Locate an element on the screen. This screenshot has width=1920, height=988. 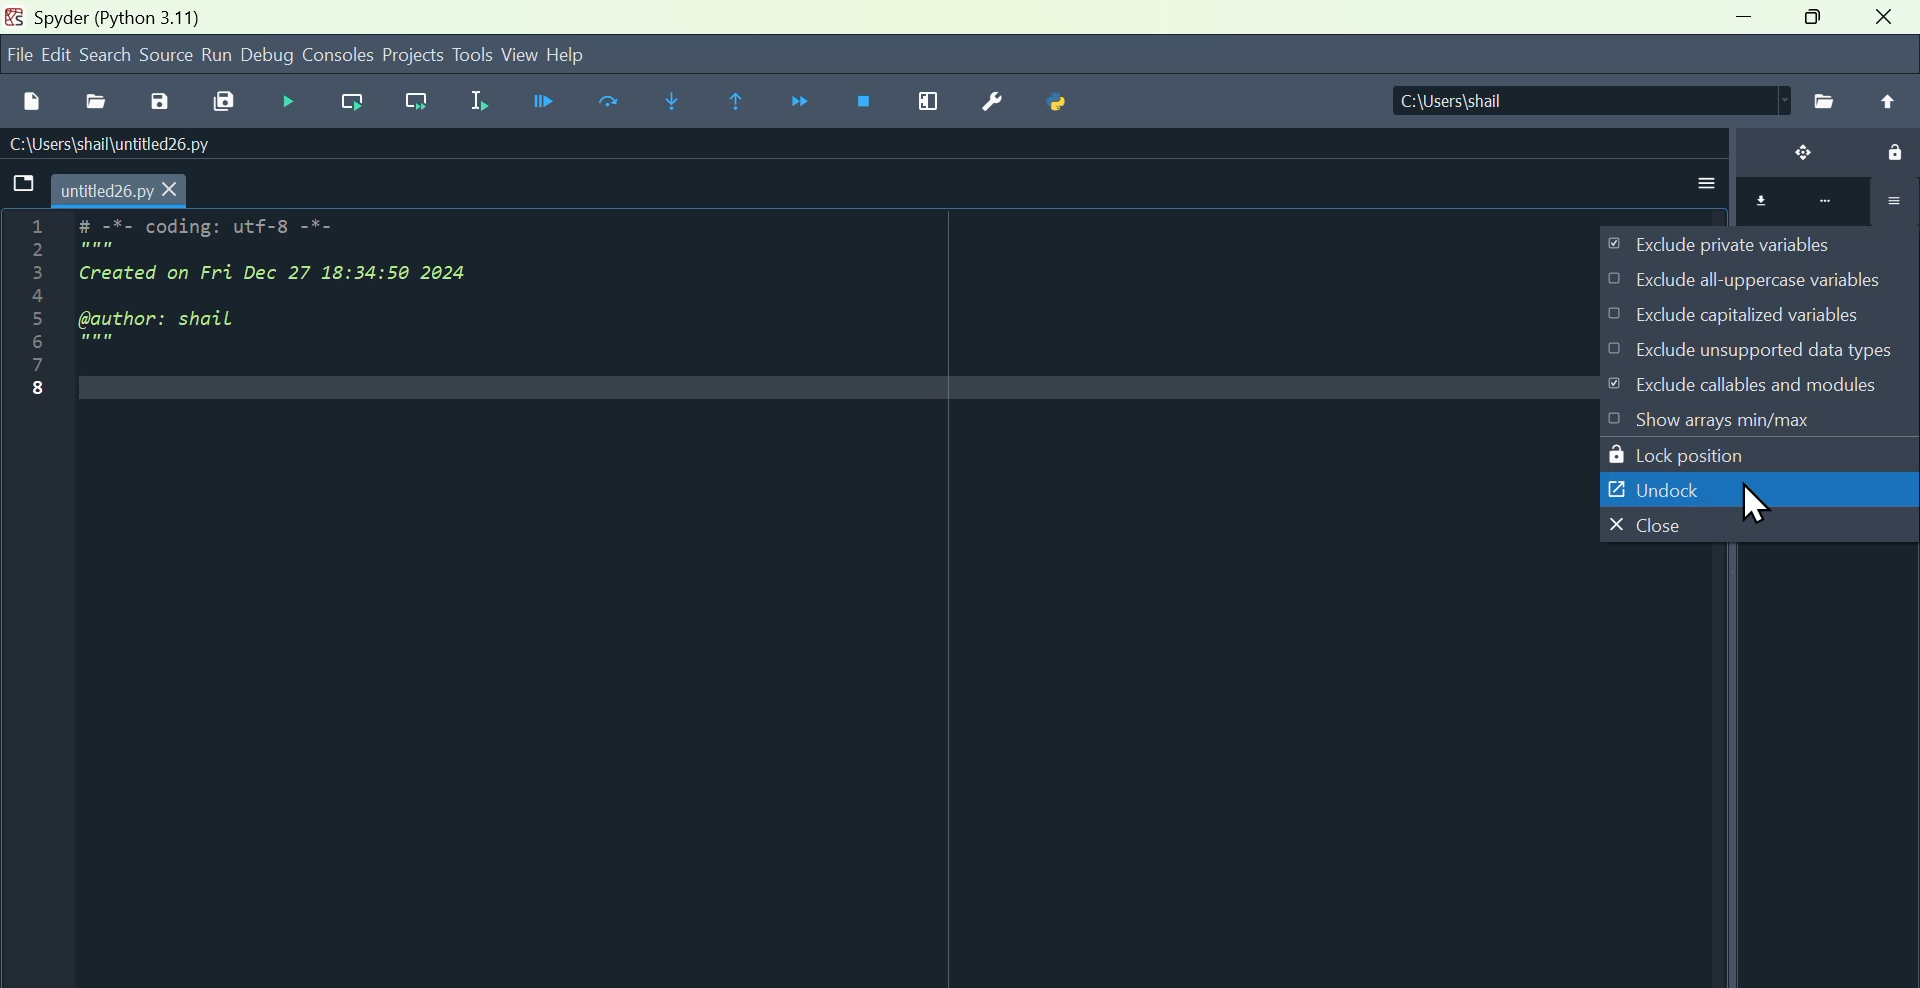
Source is located at coordinates (166, 56).